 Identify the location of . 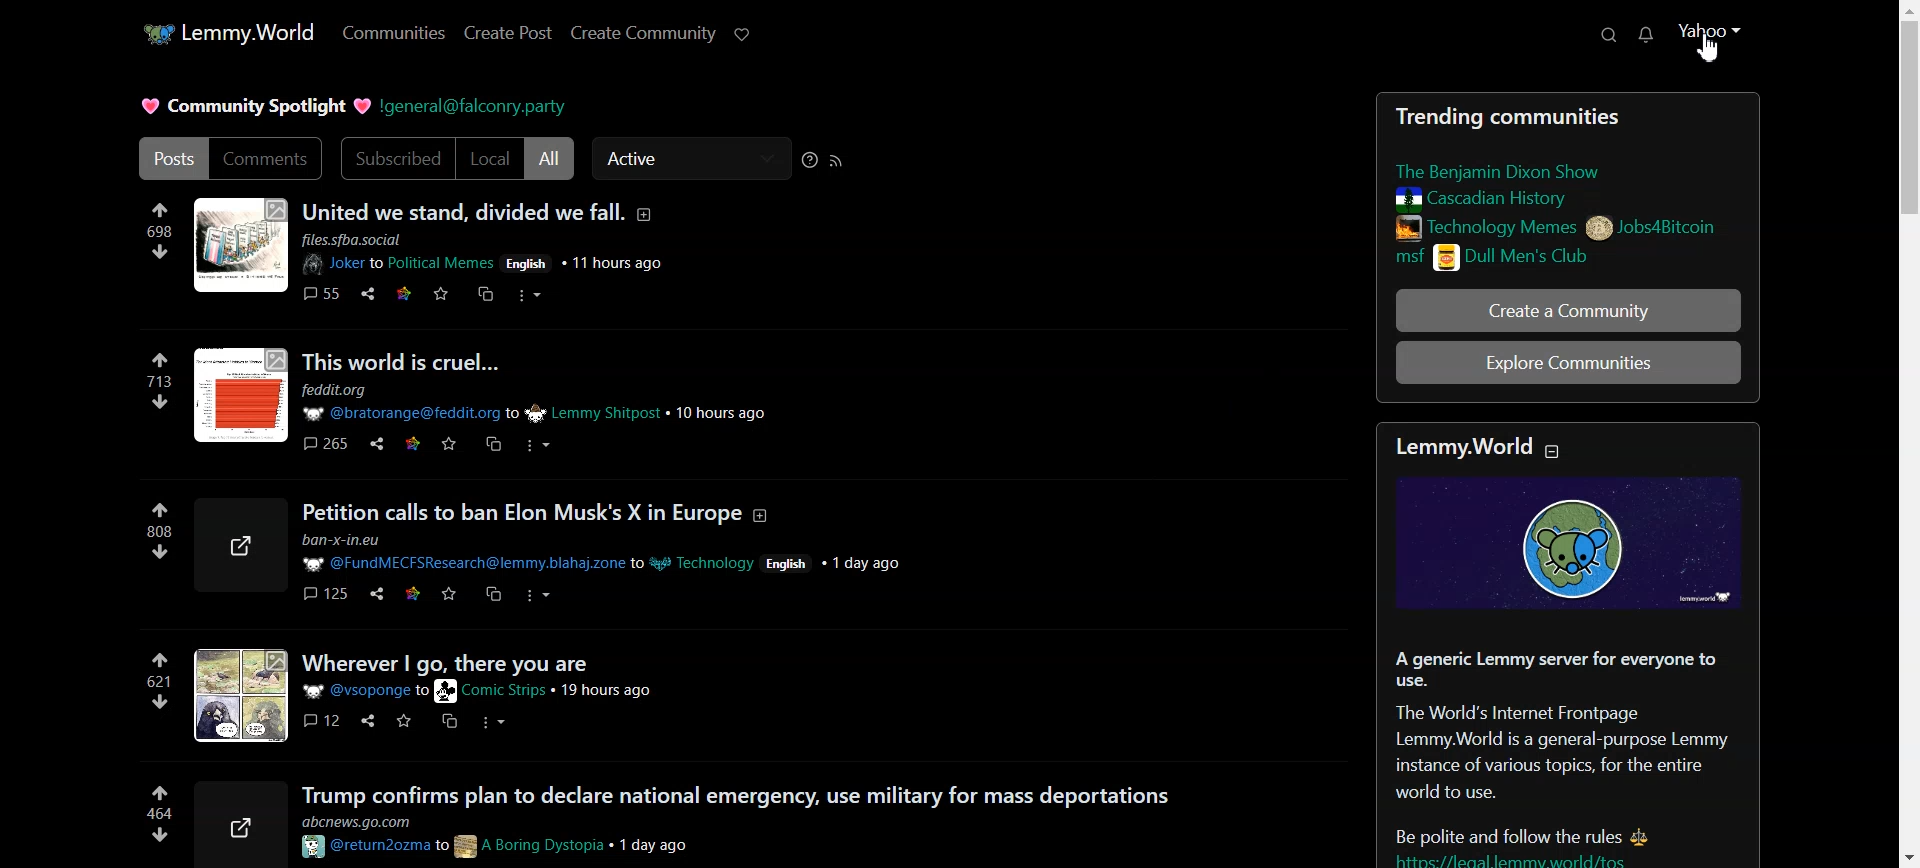
(521, 262).